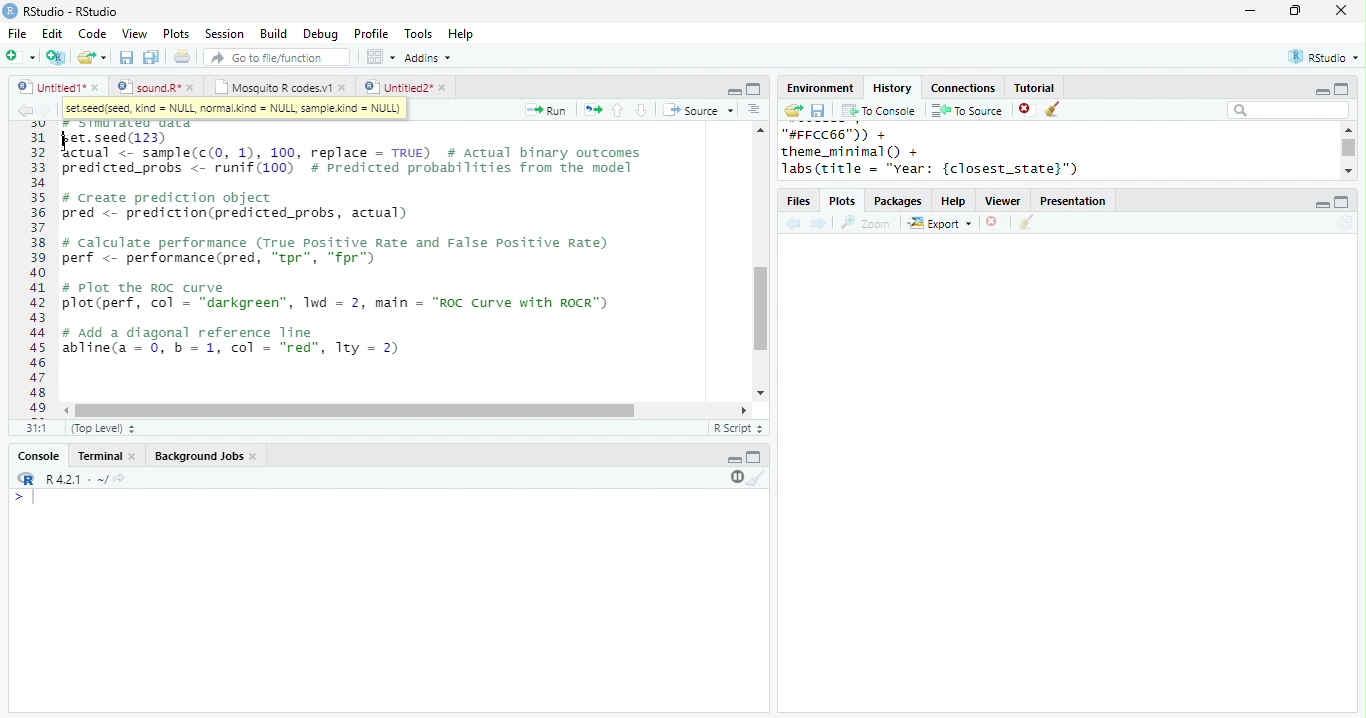 This screenshot has height=718, width=1366. I want to click on Debug, so click(323, 35).